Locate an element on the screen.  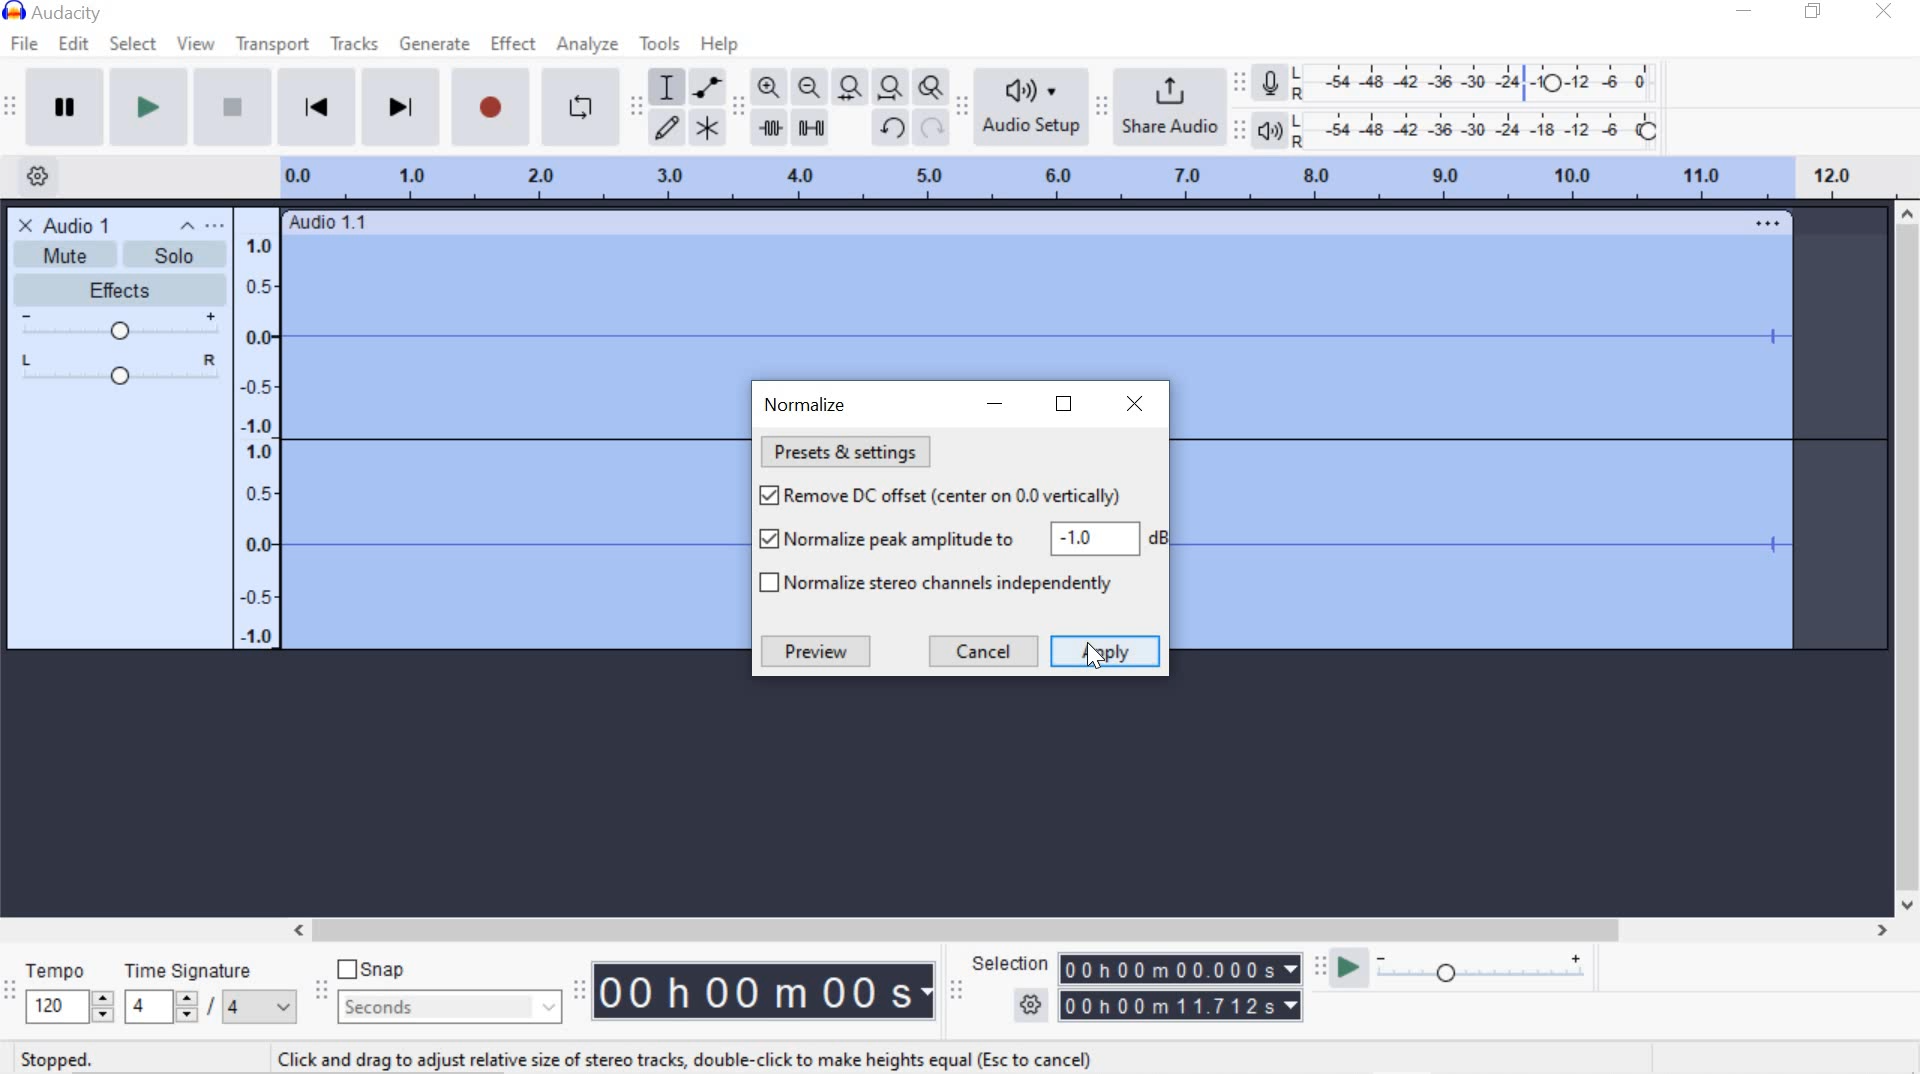
Skip to End is located at coordinates (404, 110).